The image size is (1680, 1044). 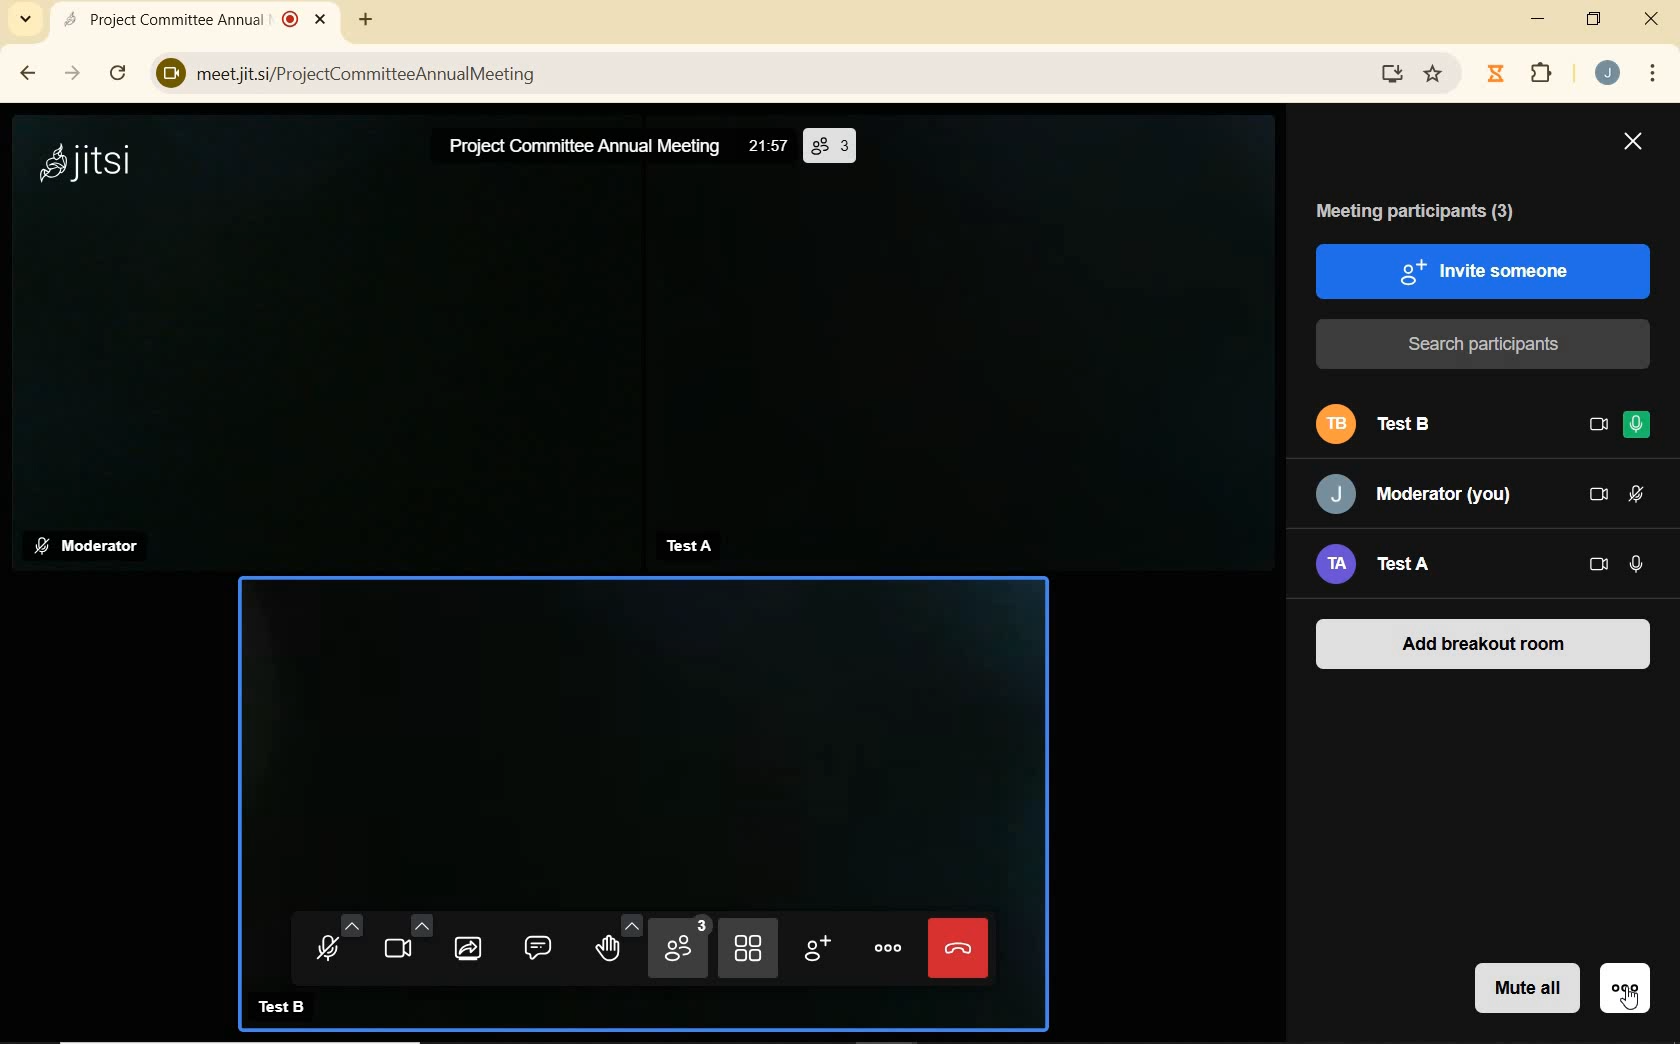 What do you see at coordinates (815, 952) in the screenshot?
I see `Invite people` at bounding box center [815, 952].